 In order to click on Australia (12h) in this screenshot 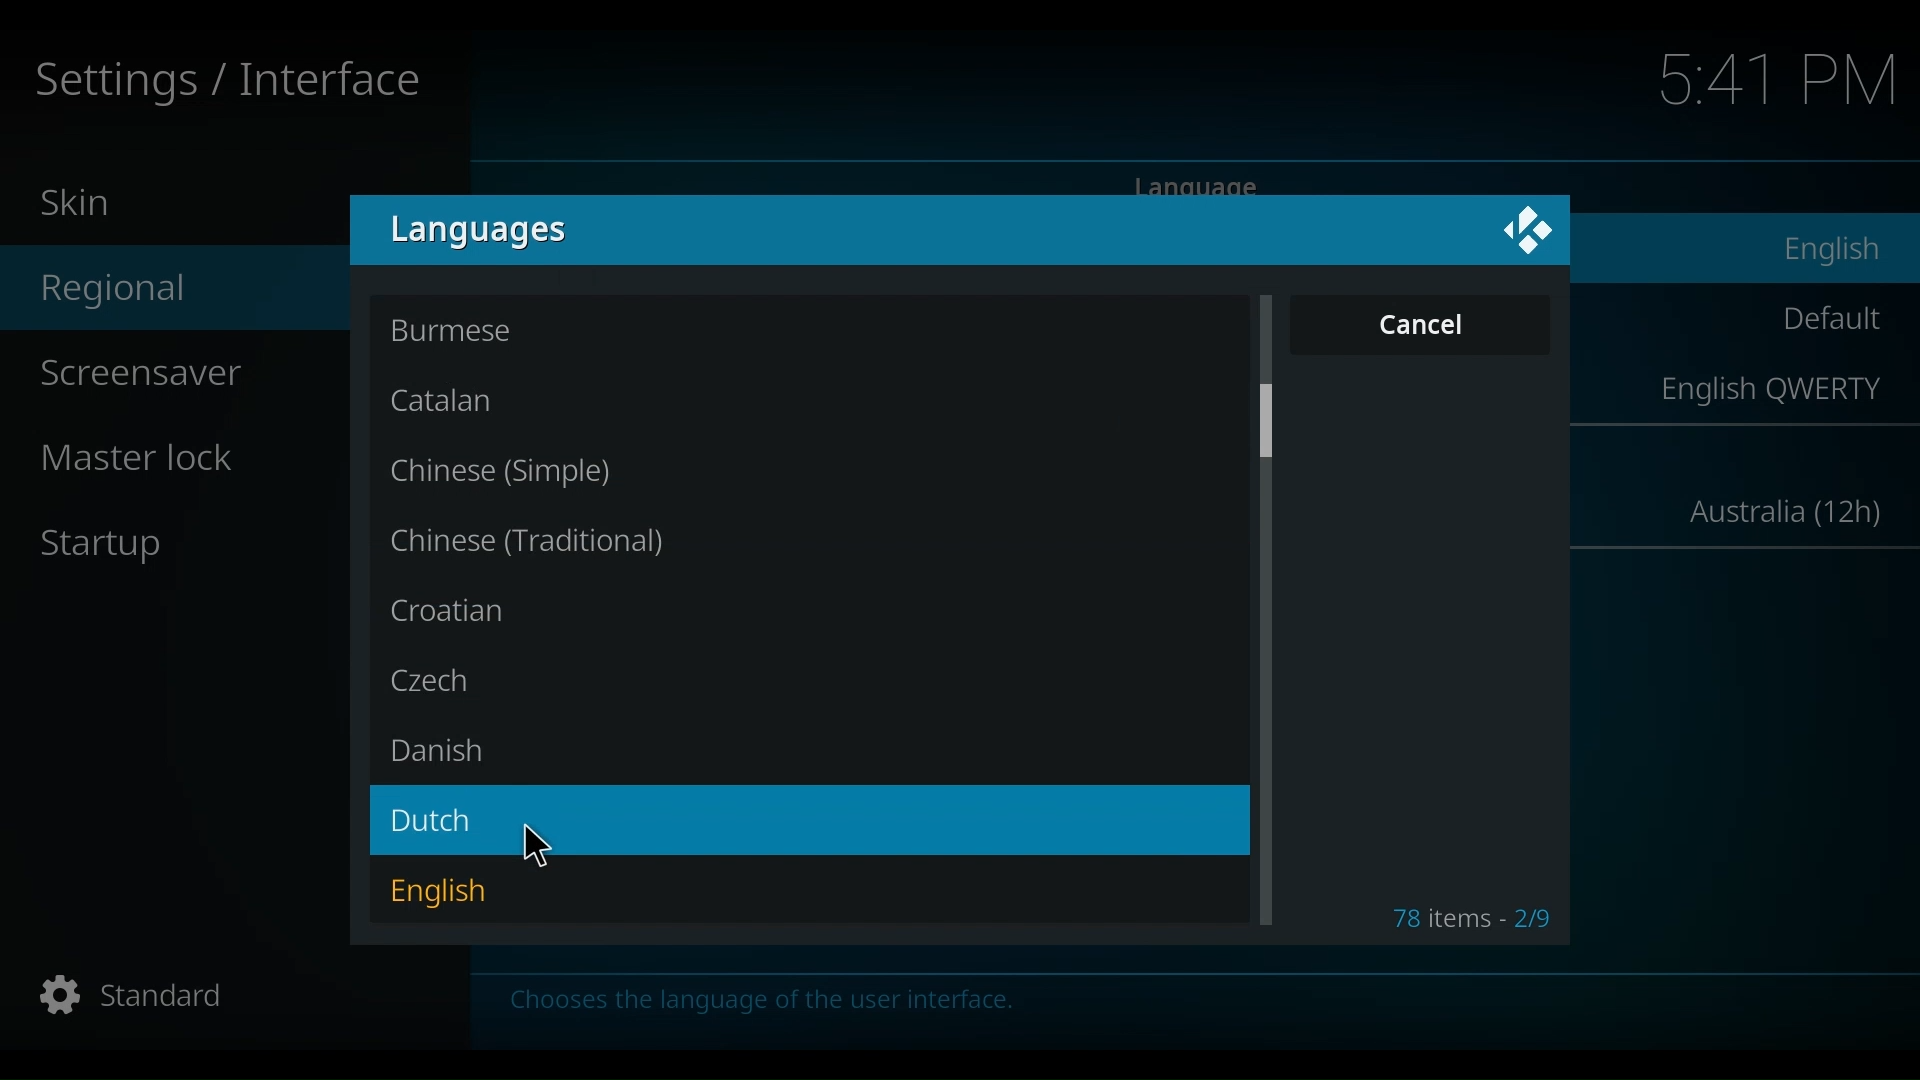, I will do `click(1787, 518)`.